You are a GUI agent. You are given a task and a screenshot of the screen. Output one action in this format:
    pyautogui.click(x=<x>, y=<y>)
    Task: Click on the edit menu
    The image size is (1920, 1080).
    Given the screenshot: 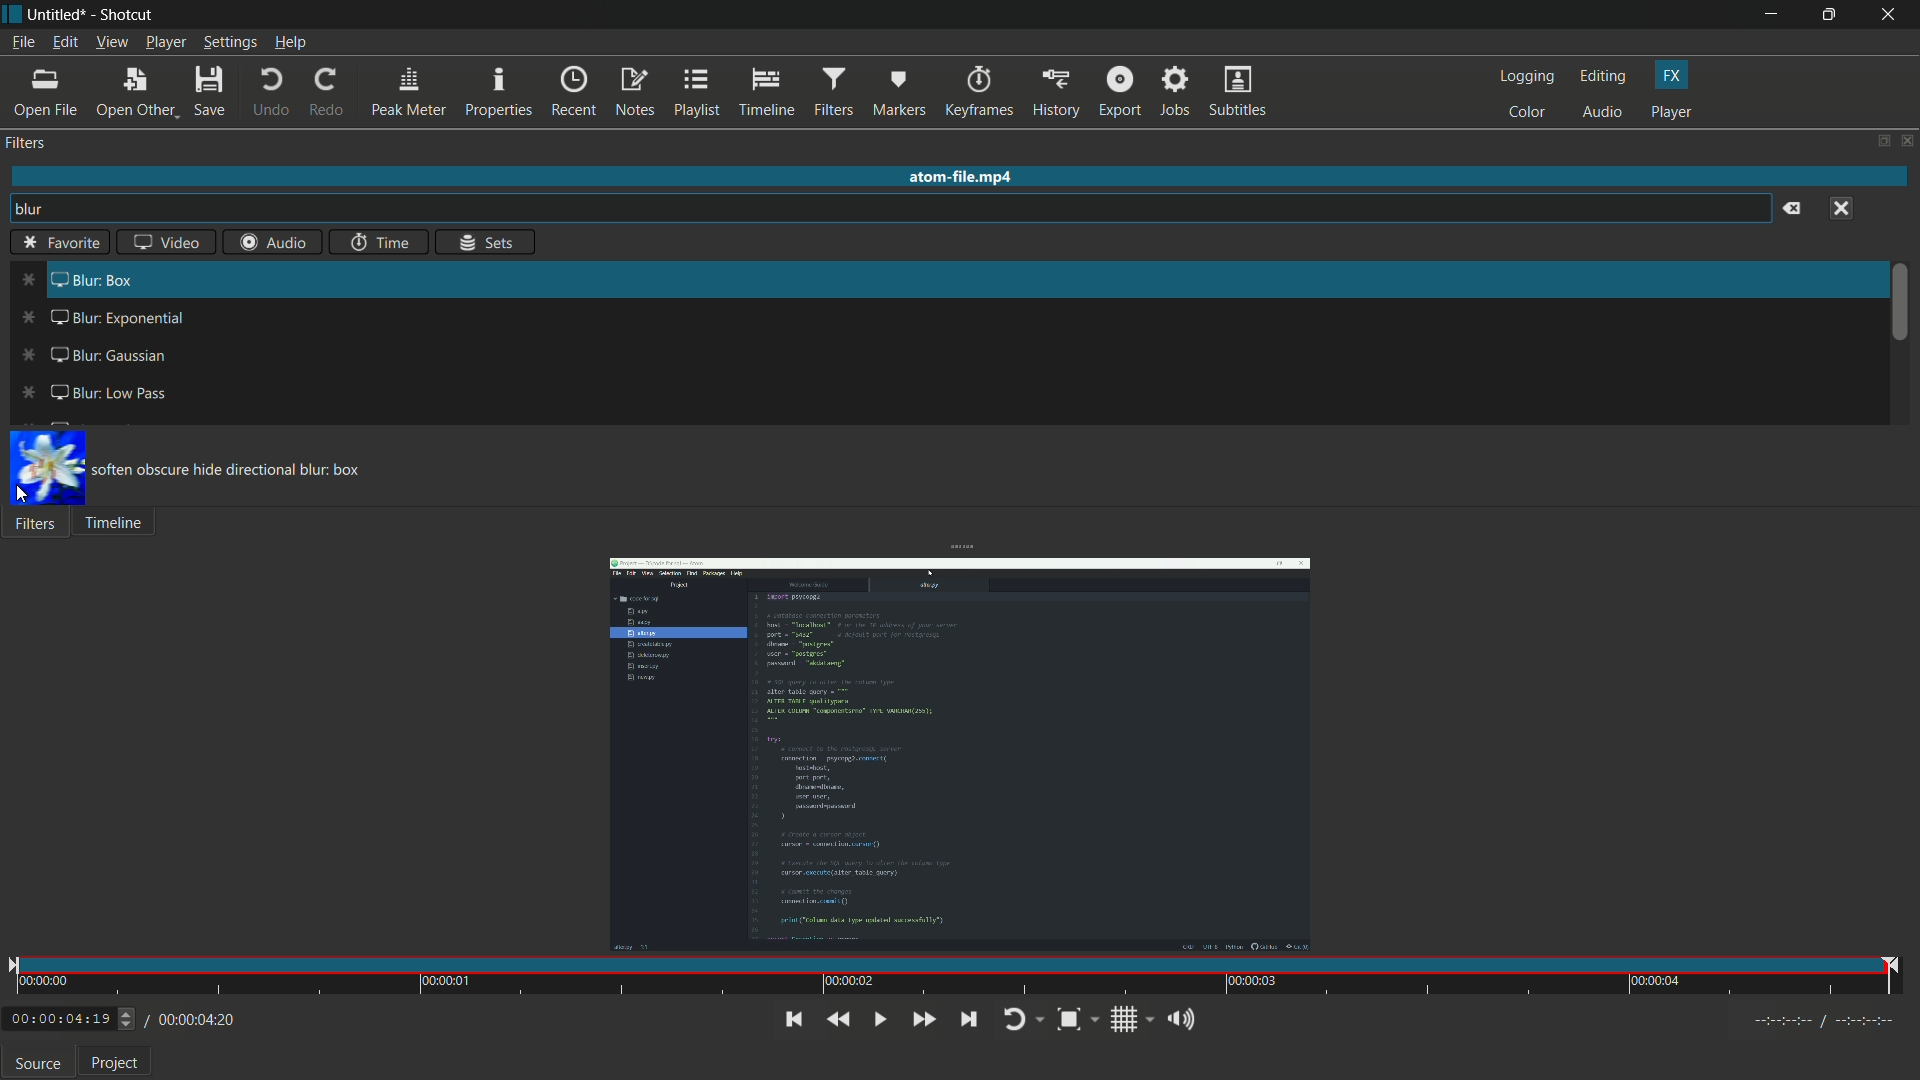 What is the action you would take?
    pyautogui.click(x=64, y=42)
    